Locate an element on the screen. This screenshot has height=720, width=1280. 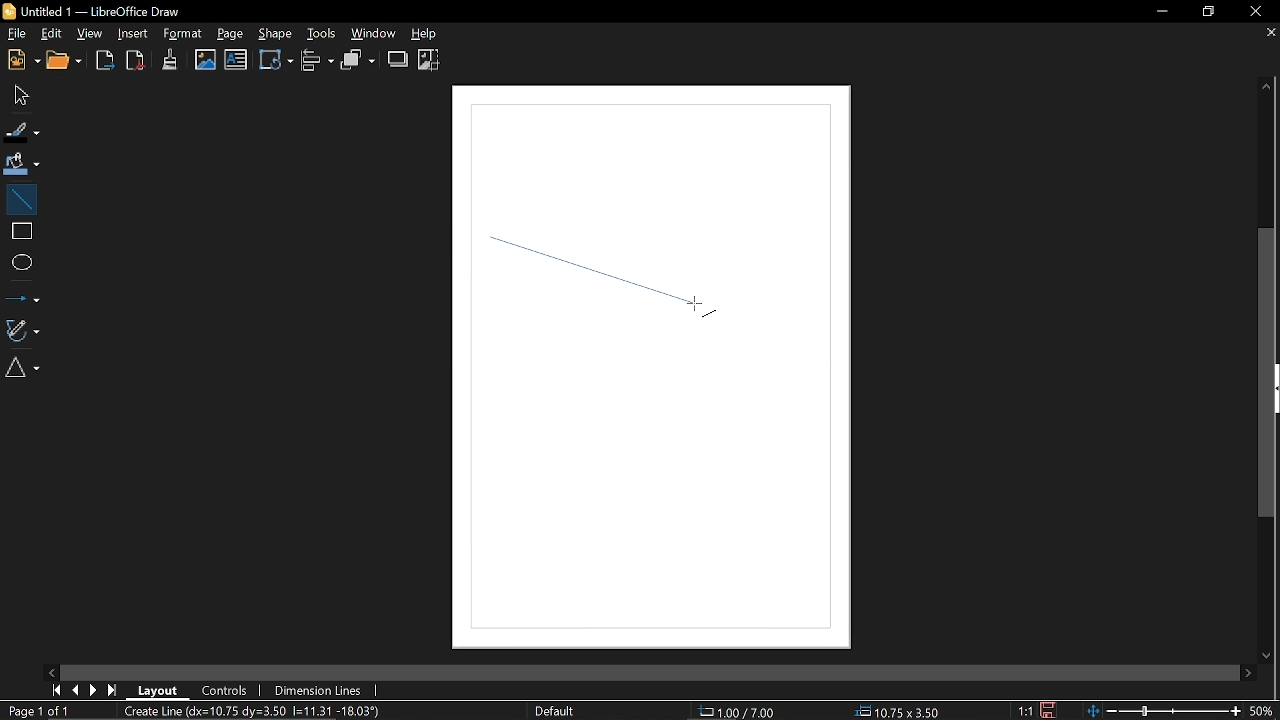
Scaling factor is located at coordinates (1024, 711).